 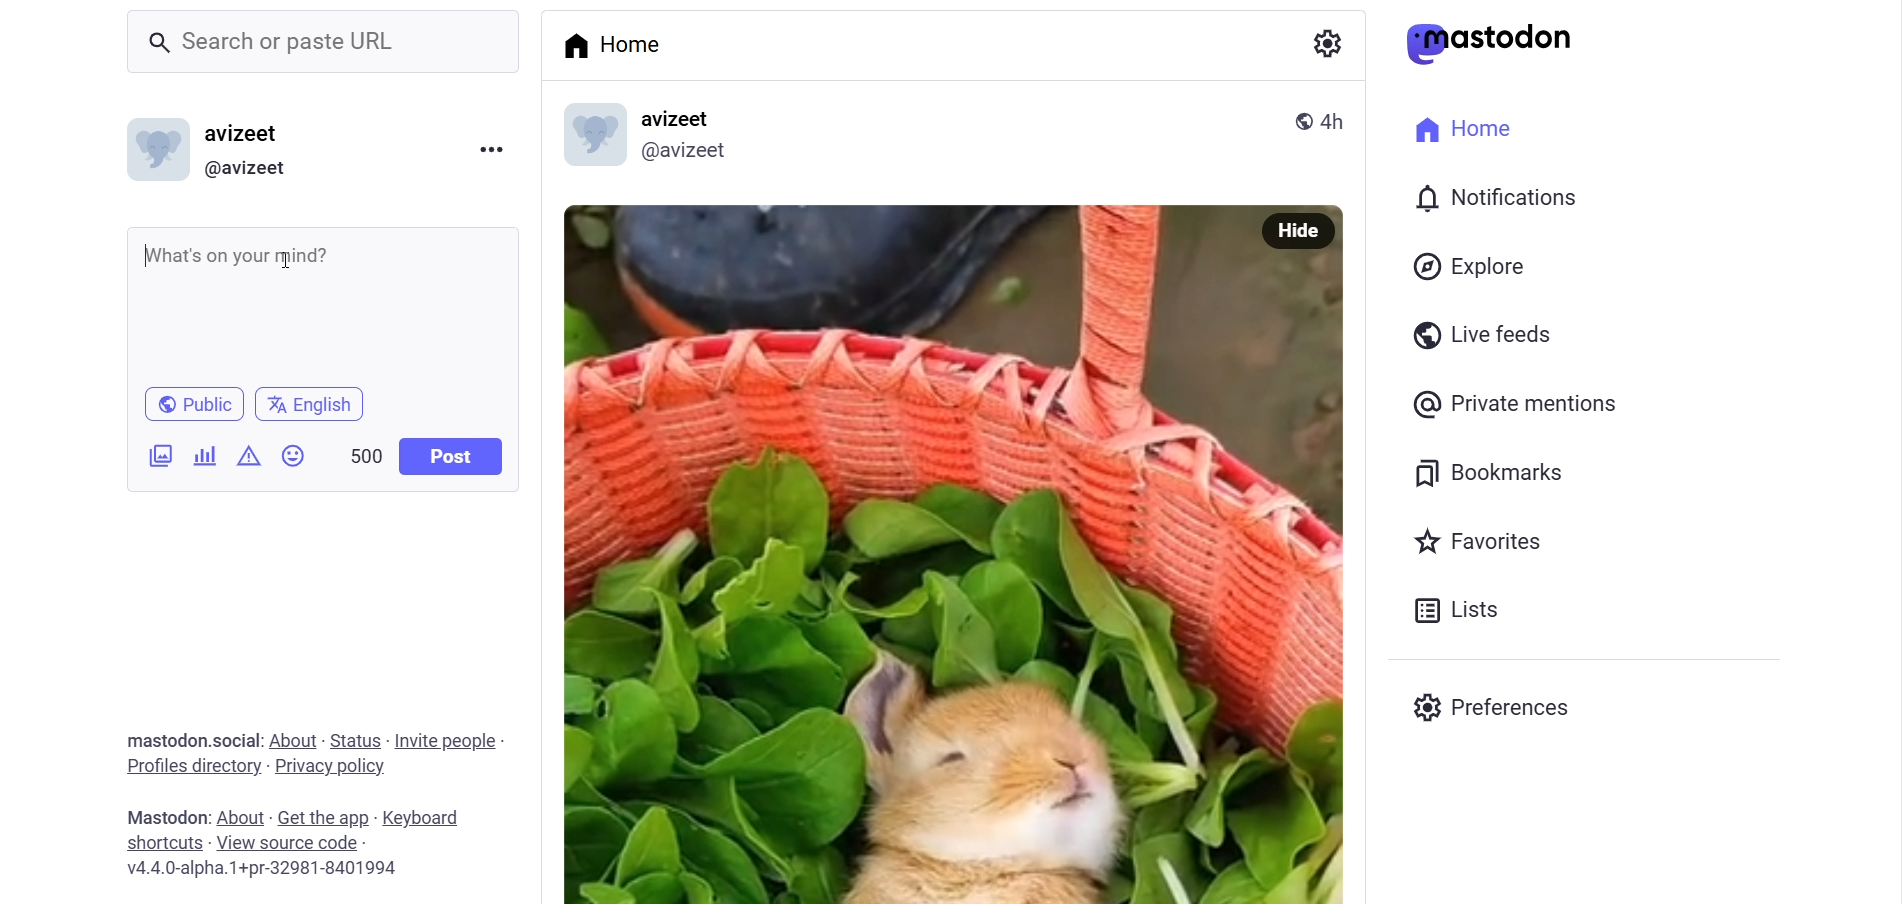 I want to click on Explore, so click(x=1470, y=265).